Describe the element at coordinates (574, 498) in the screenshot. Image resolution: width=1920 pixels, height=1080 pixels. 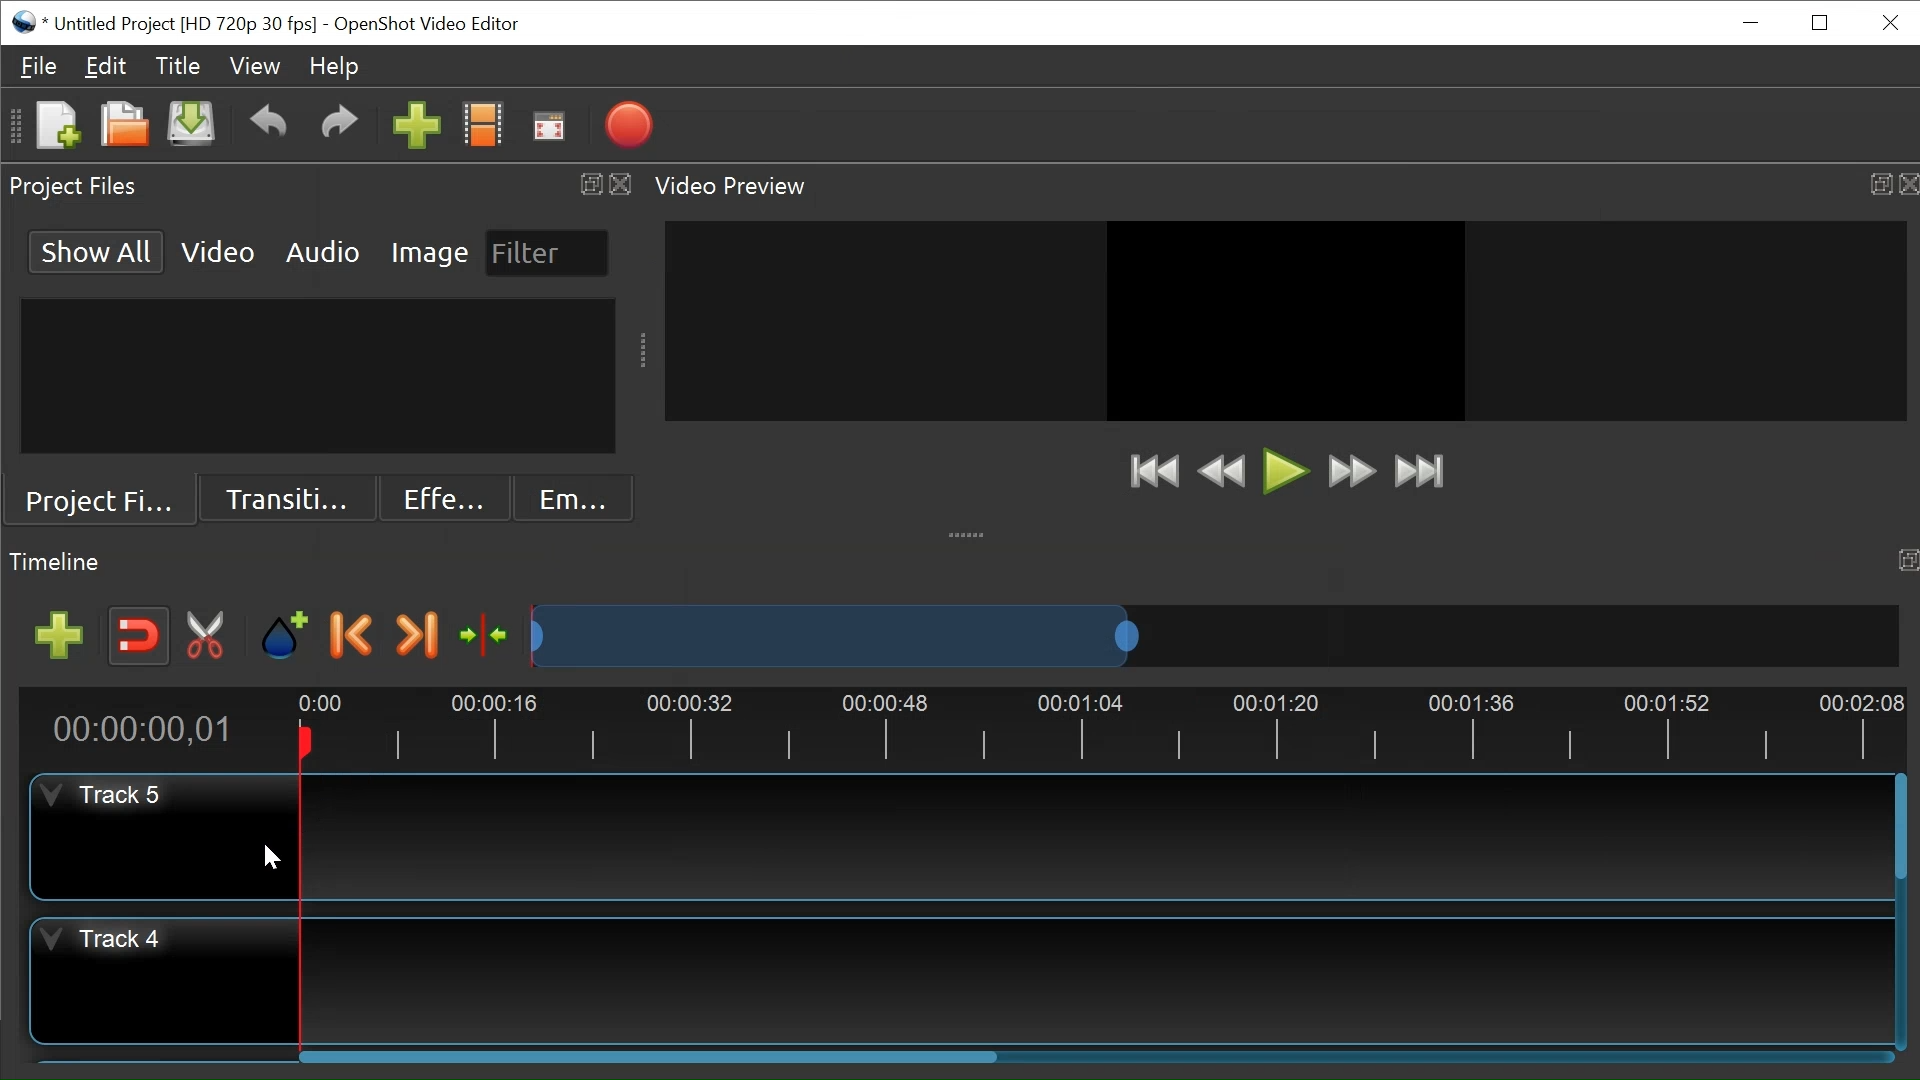
I see `Emoji` at that location.